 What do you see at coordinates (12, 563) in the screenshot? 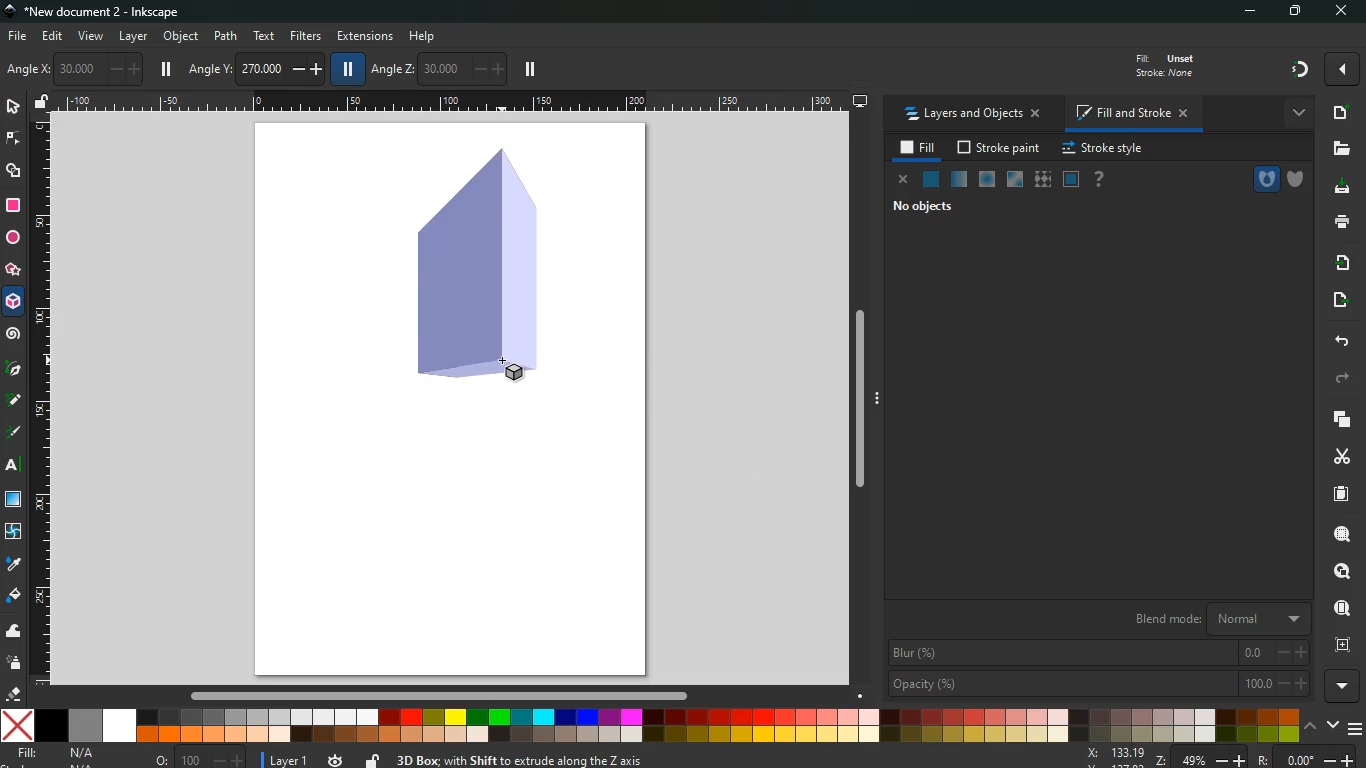
I see `drop` at bounding box center [12, 563].